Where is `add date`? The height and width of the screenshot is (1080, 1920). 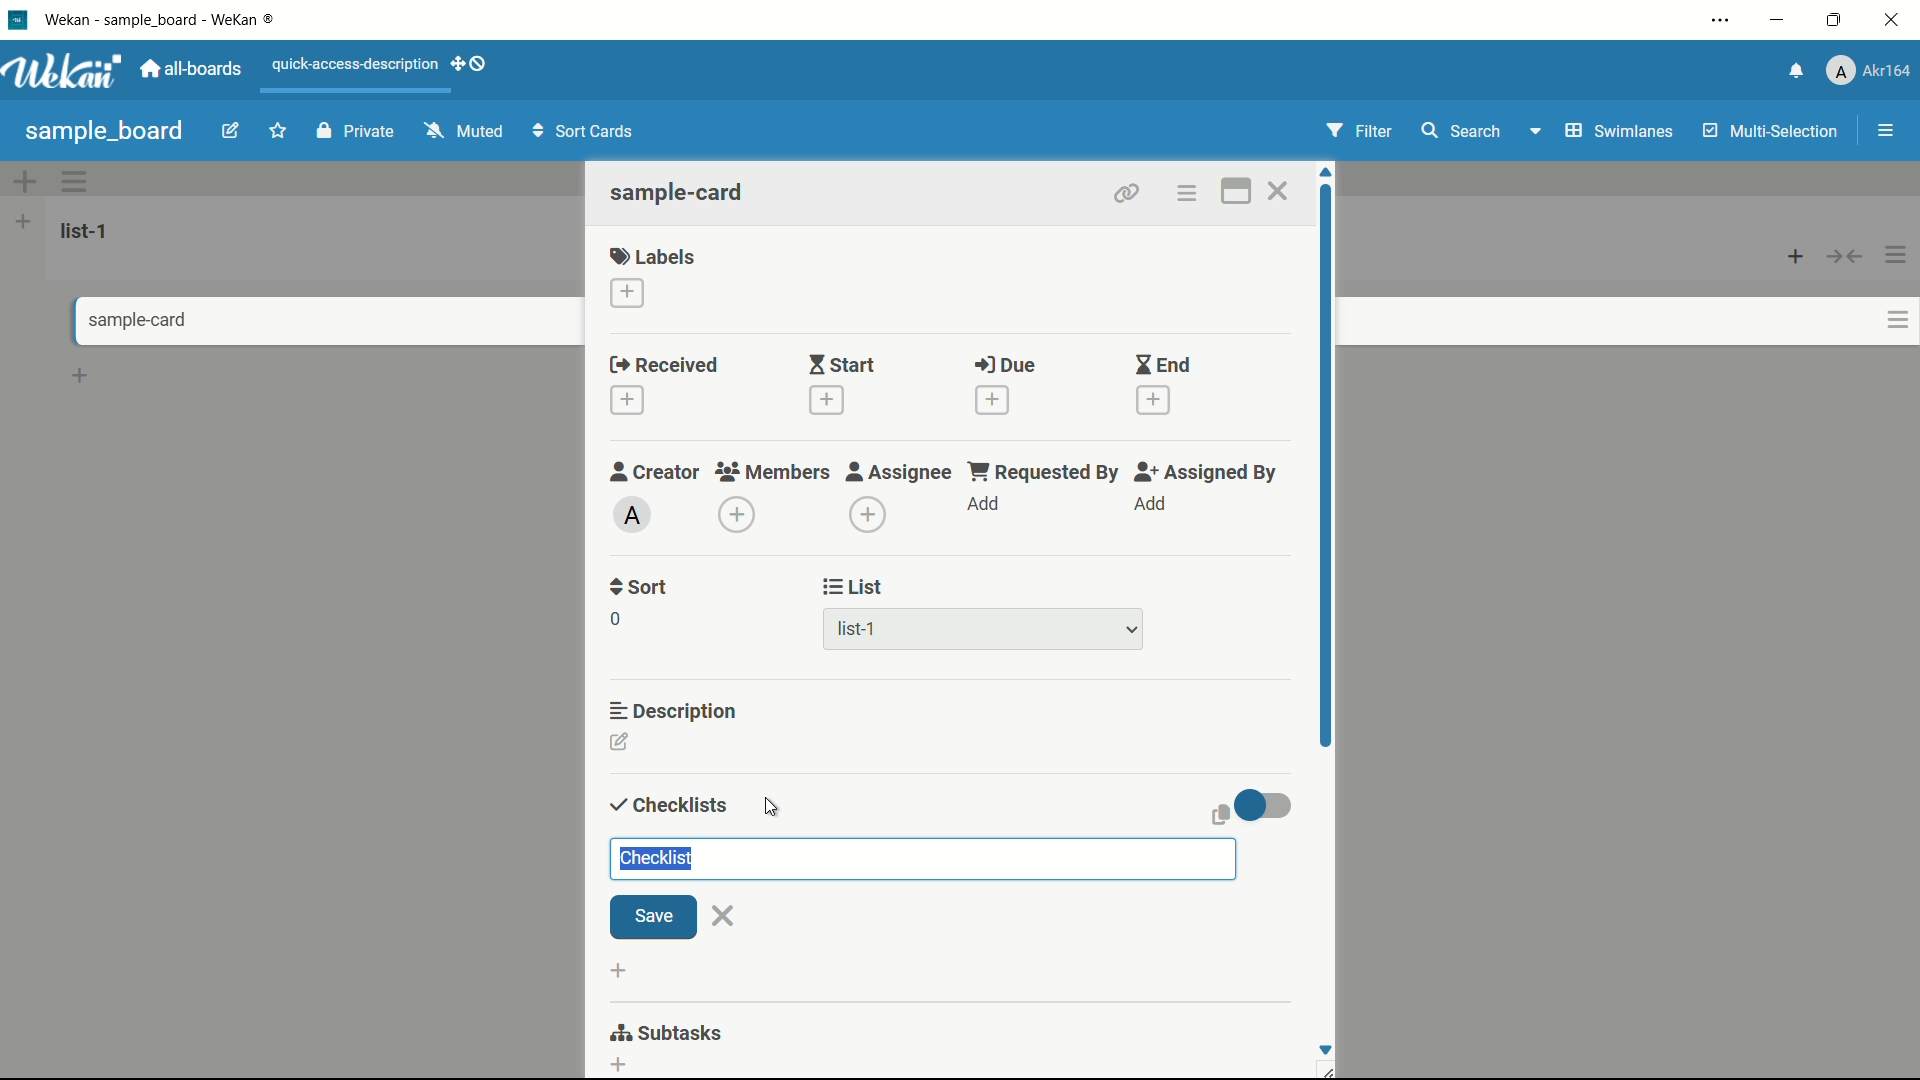 add date is located at coordinates (991, 400).